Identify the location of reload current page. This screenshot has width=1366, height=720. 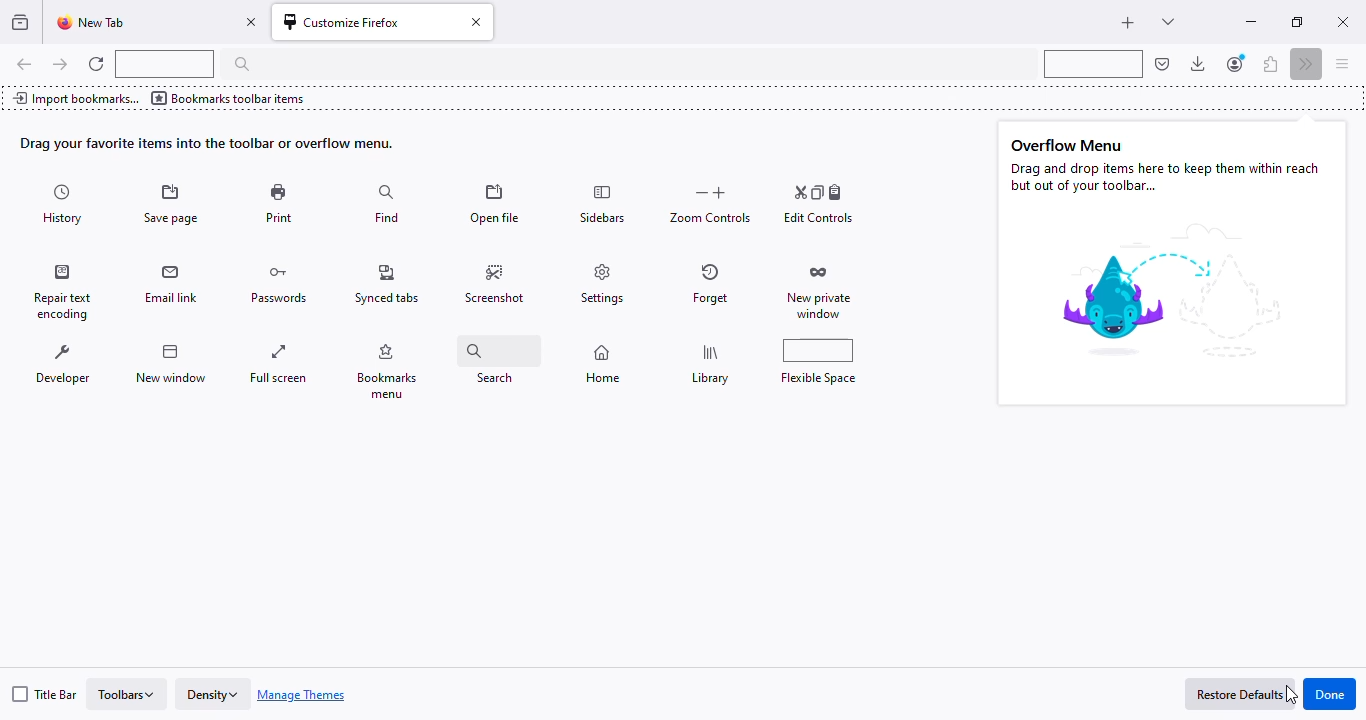
(96, 64).